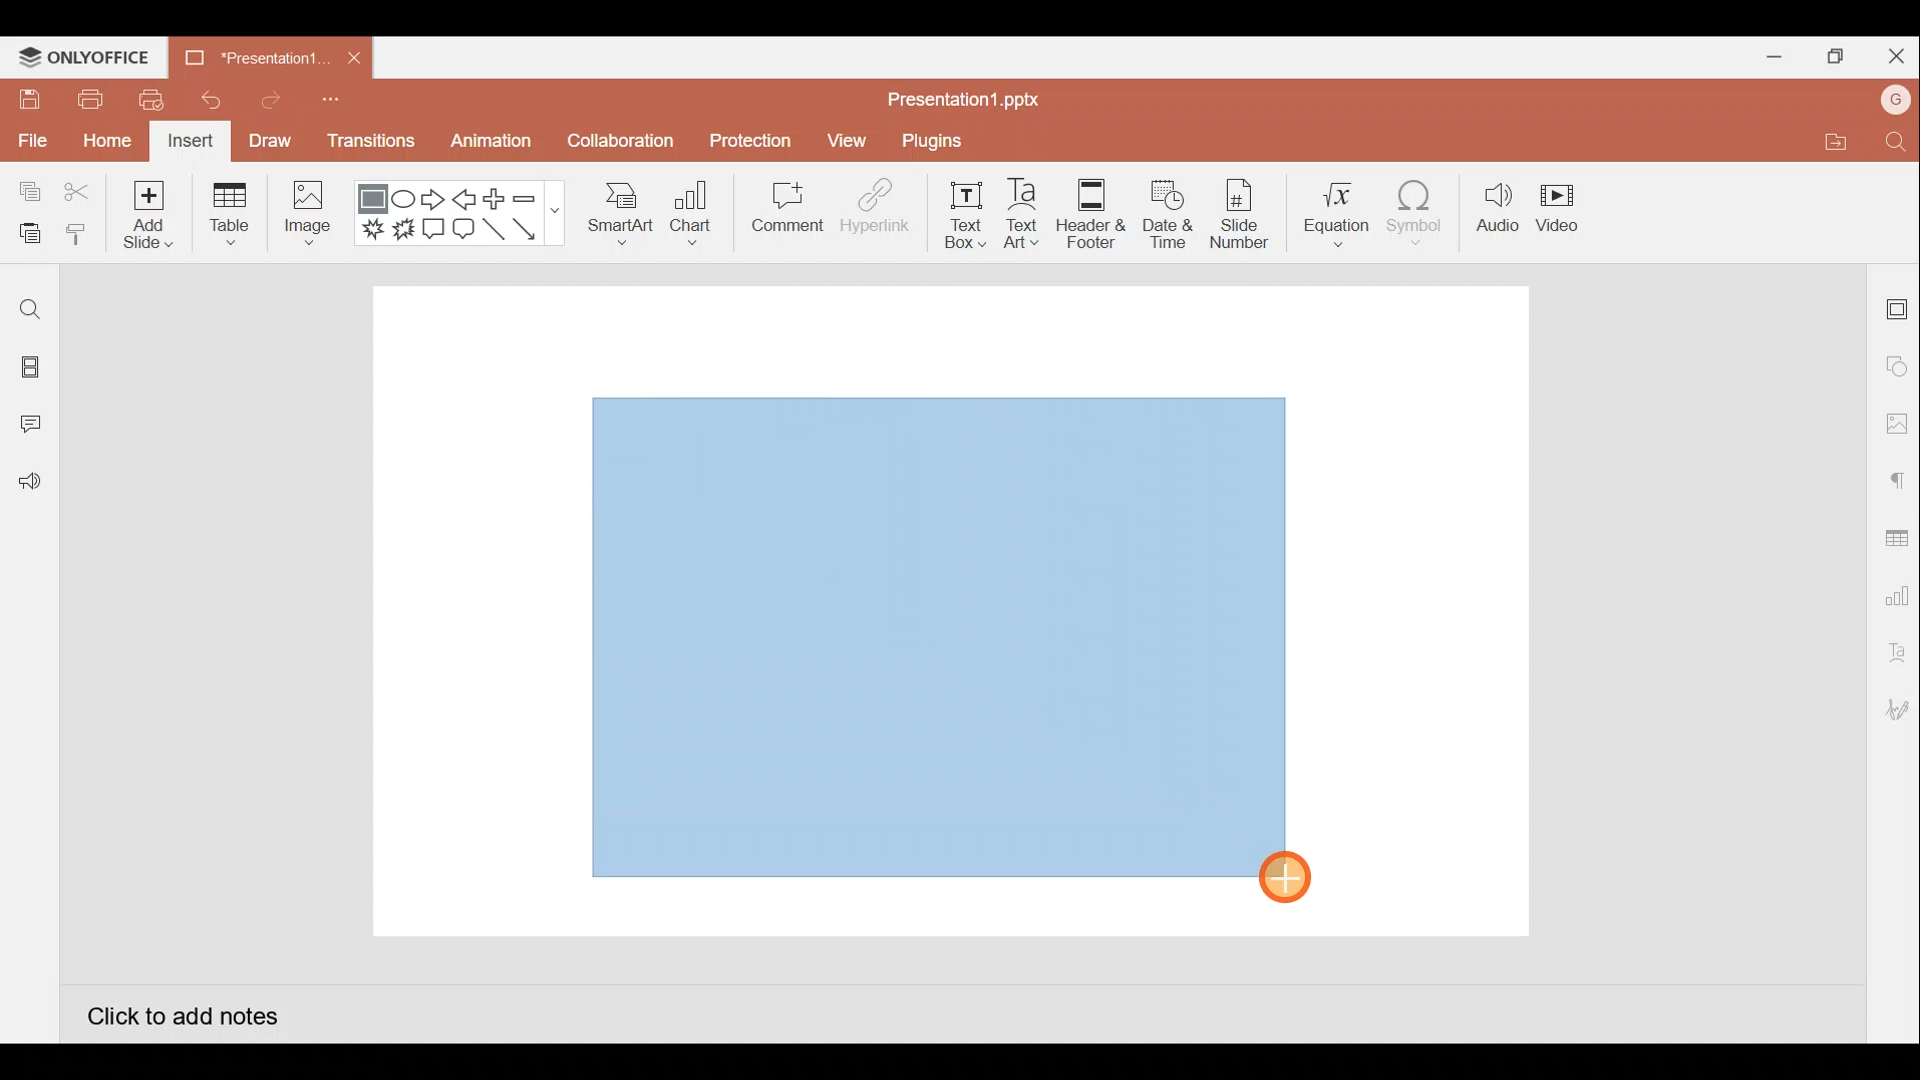 The height and width of the screenshot is (1080, 1920). Describe the element at coordinates (25, 235) in the screenshot. I see `Paste` at that location.